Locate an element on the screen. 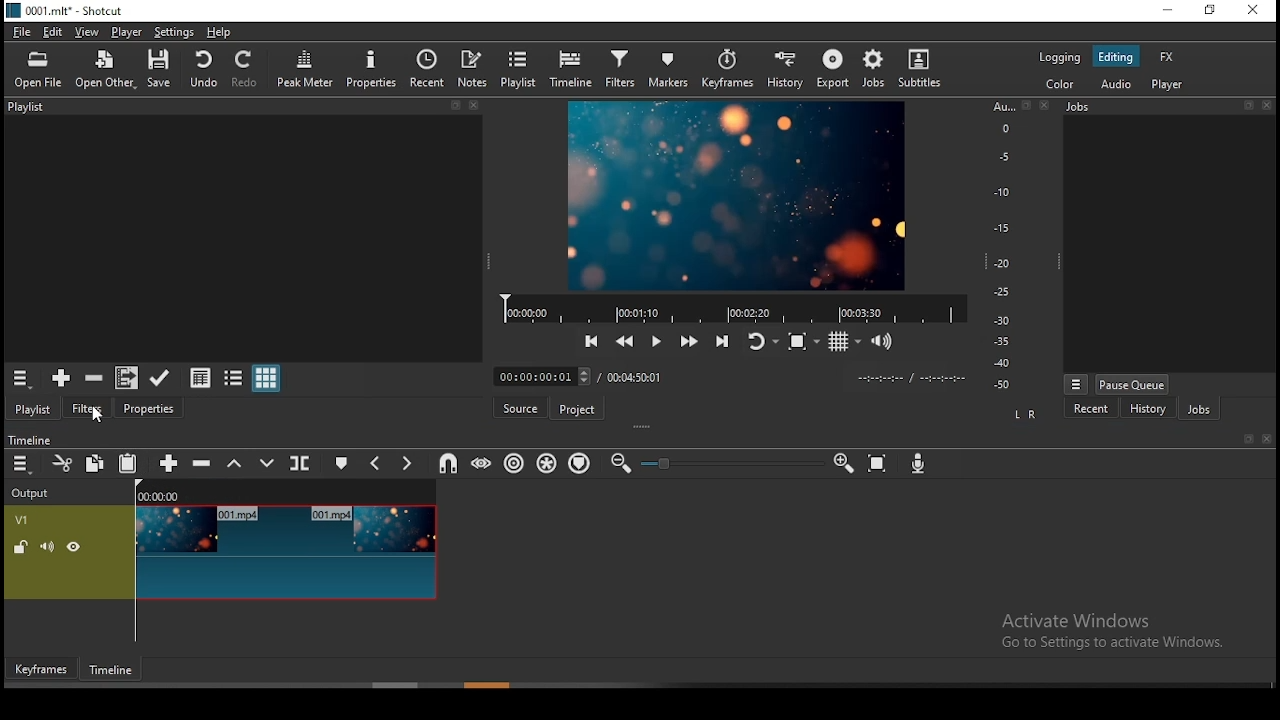 The image size is (1280, 720). history is located at coordinates (1150, 408).